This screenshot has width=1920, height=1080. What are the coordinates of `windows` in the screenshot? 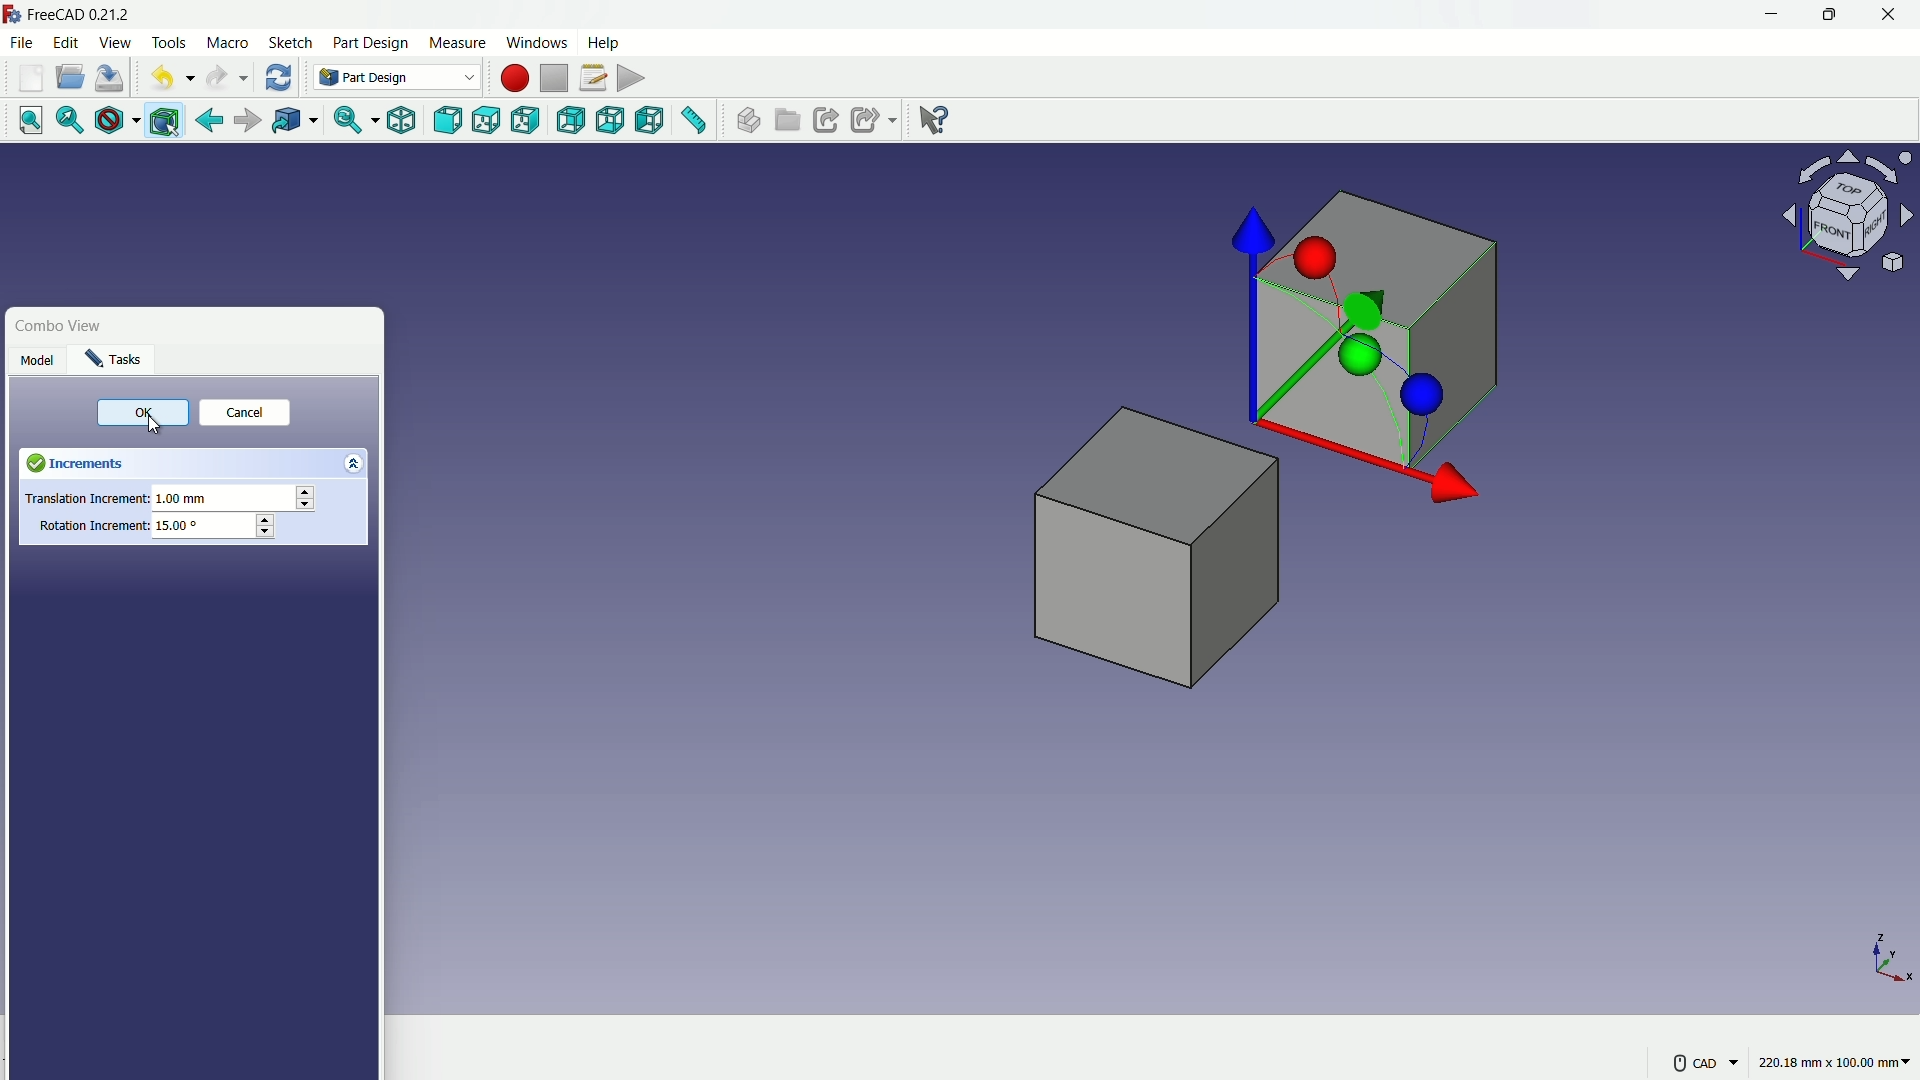 It's located at (535, 42).